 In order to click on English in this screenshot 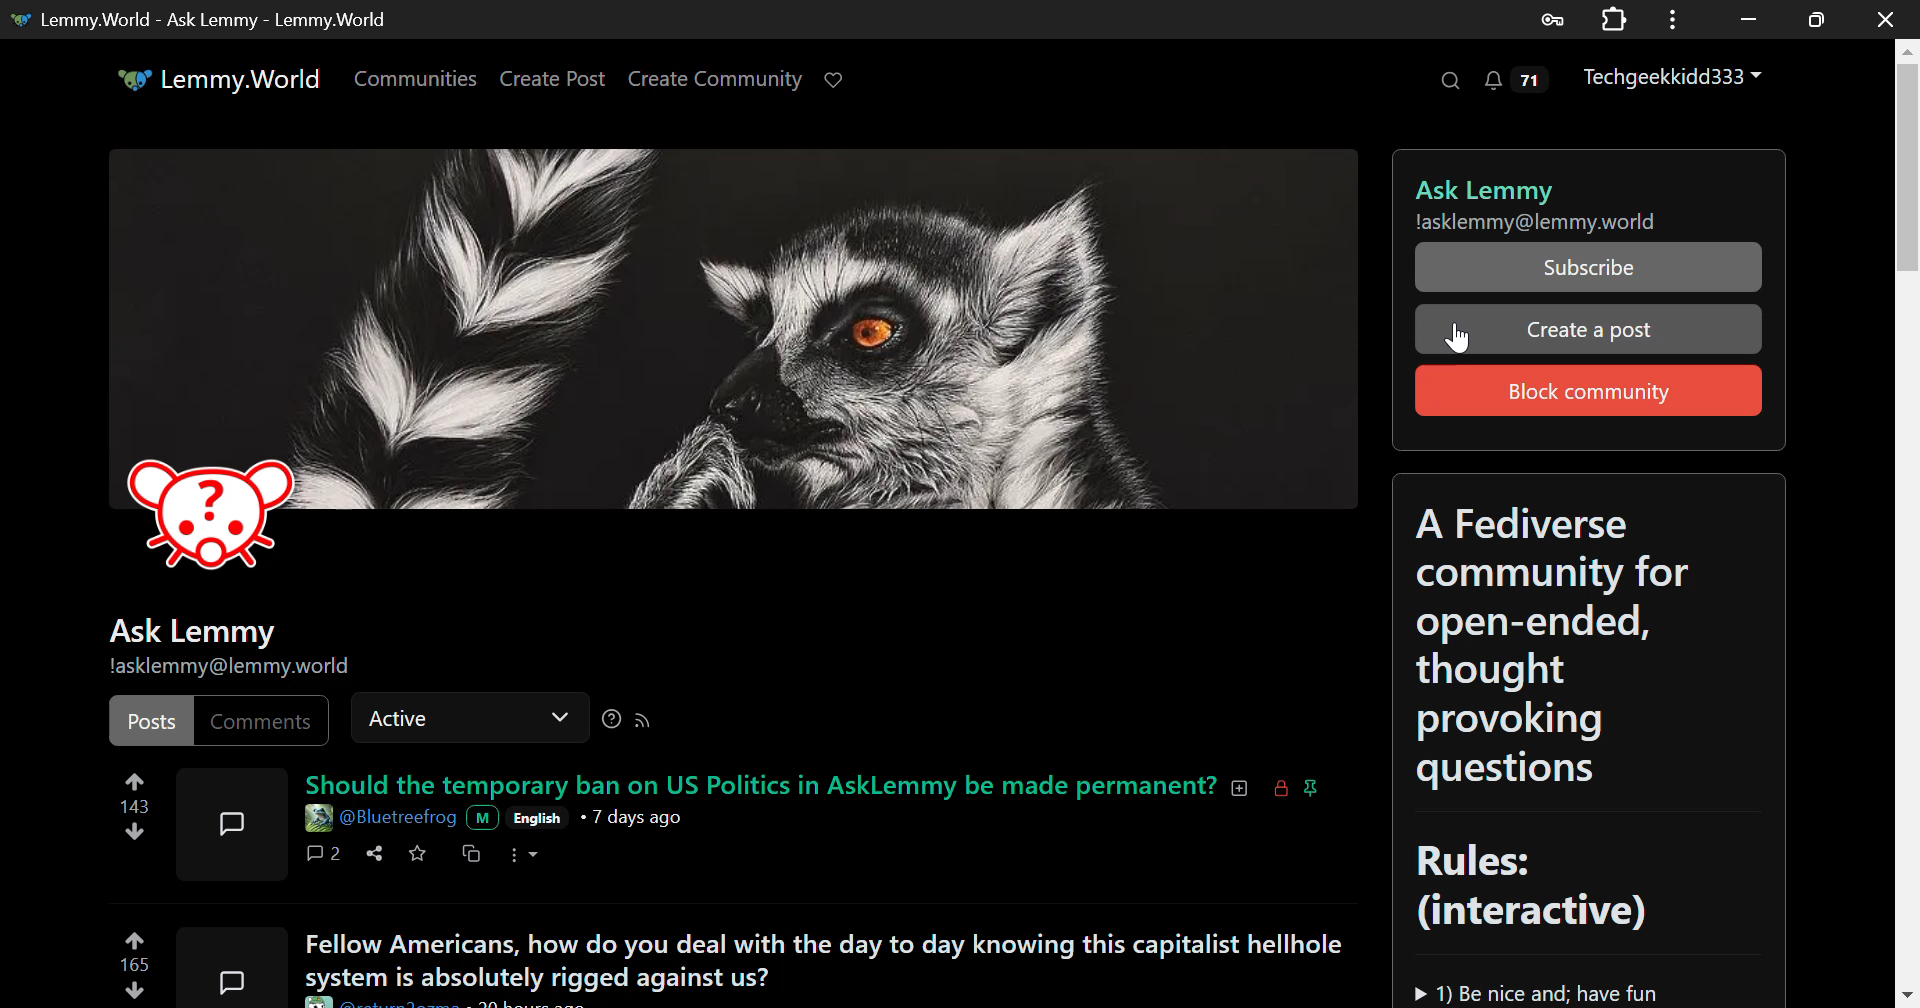, I will do `click(538, 816)`.